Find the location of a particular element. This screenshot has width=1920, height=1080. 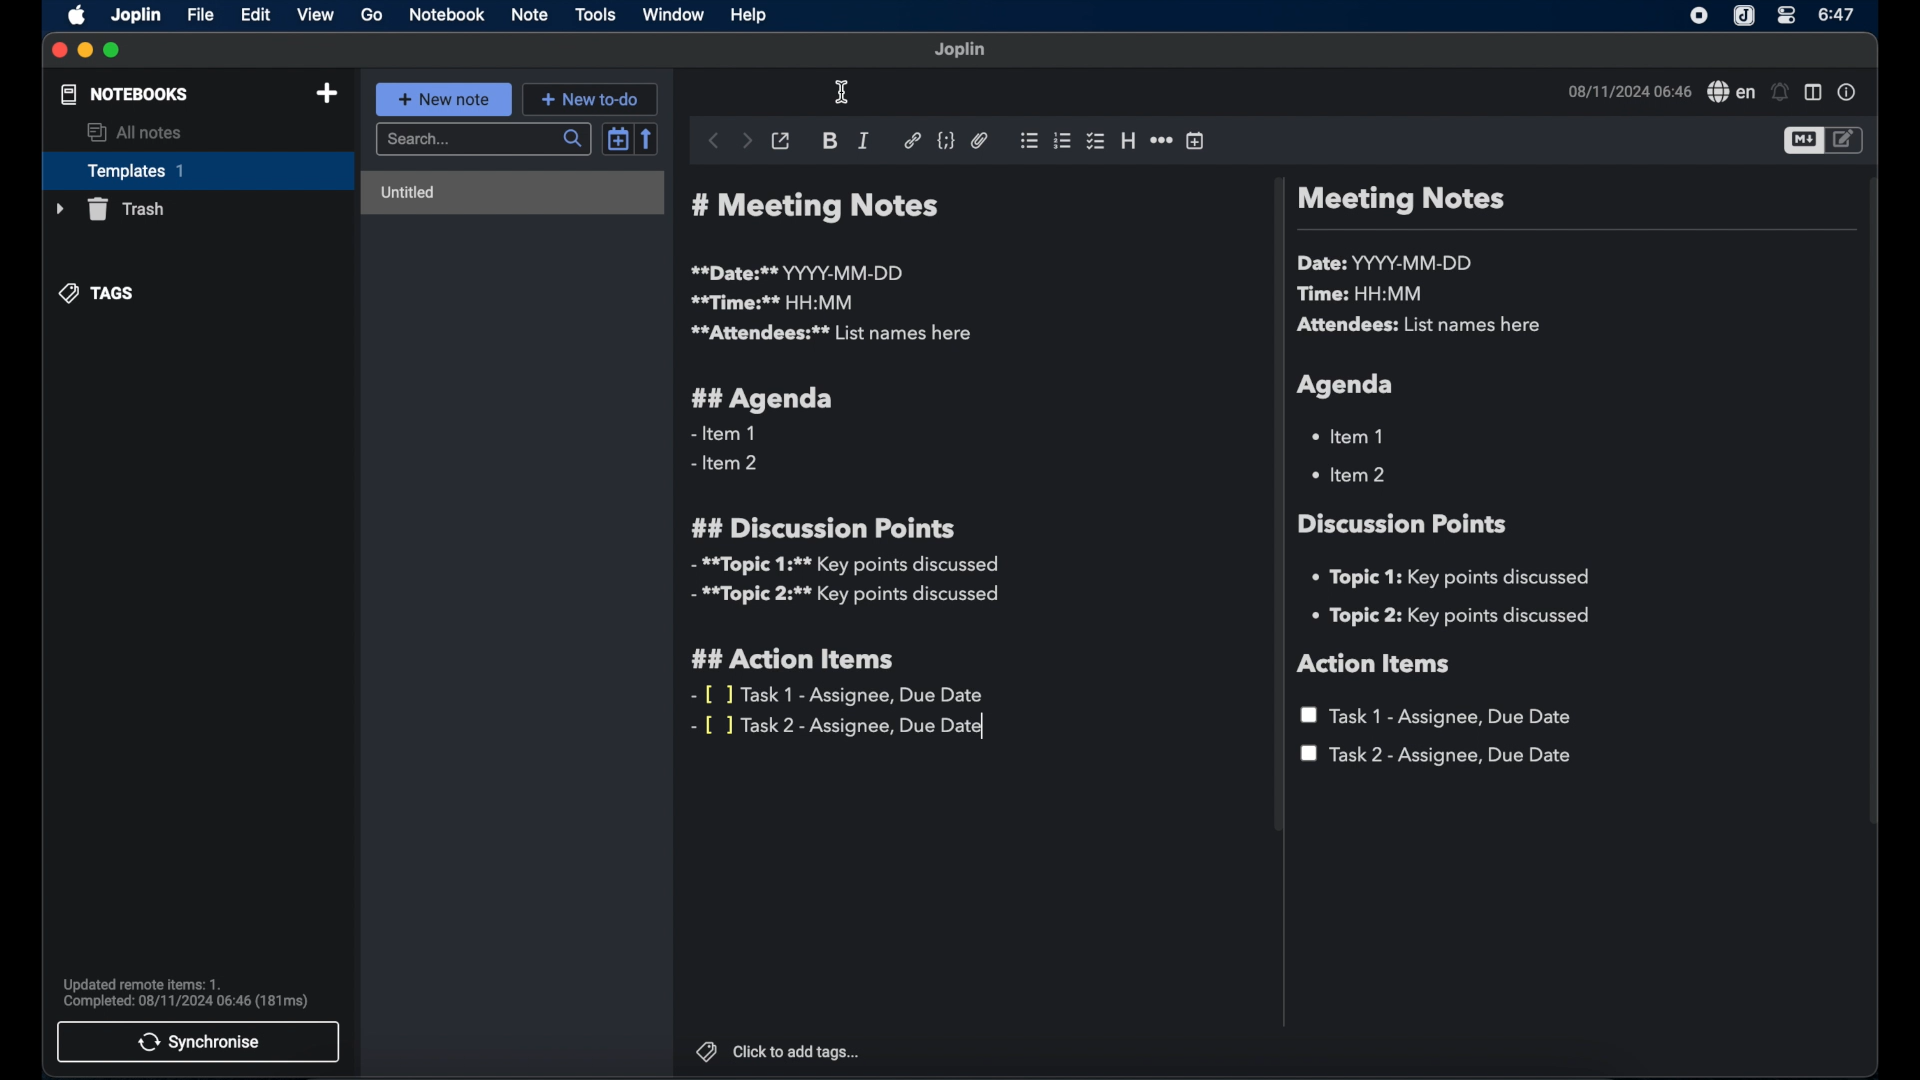

trash is located at coordinates (108, 209).